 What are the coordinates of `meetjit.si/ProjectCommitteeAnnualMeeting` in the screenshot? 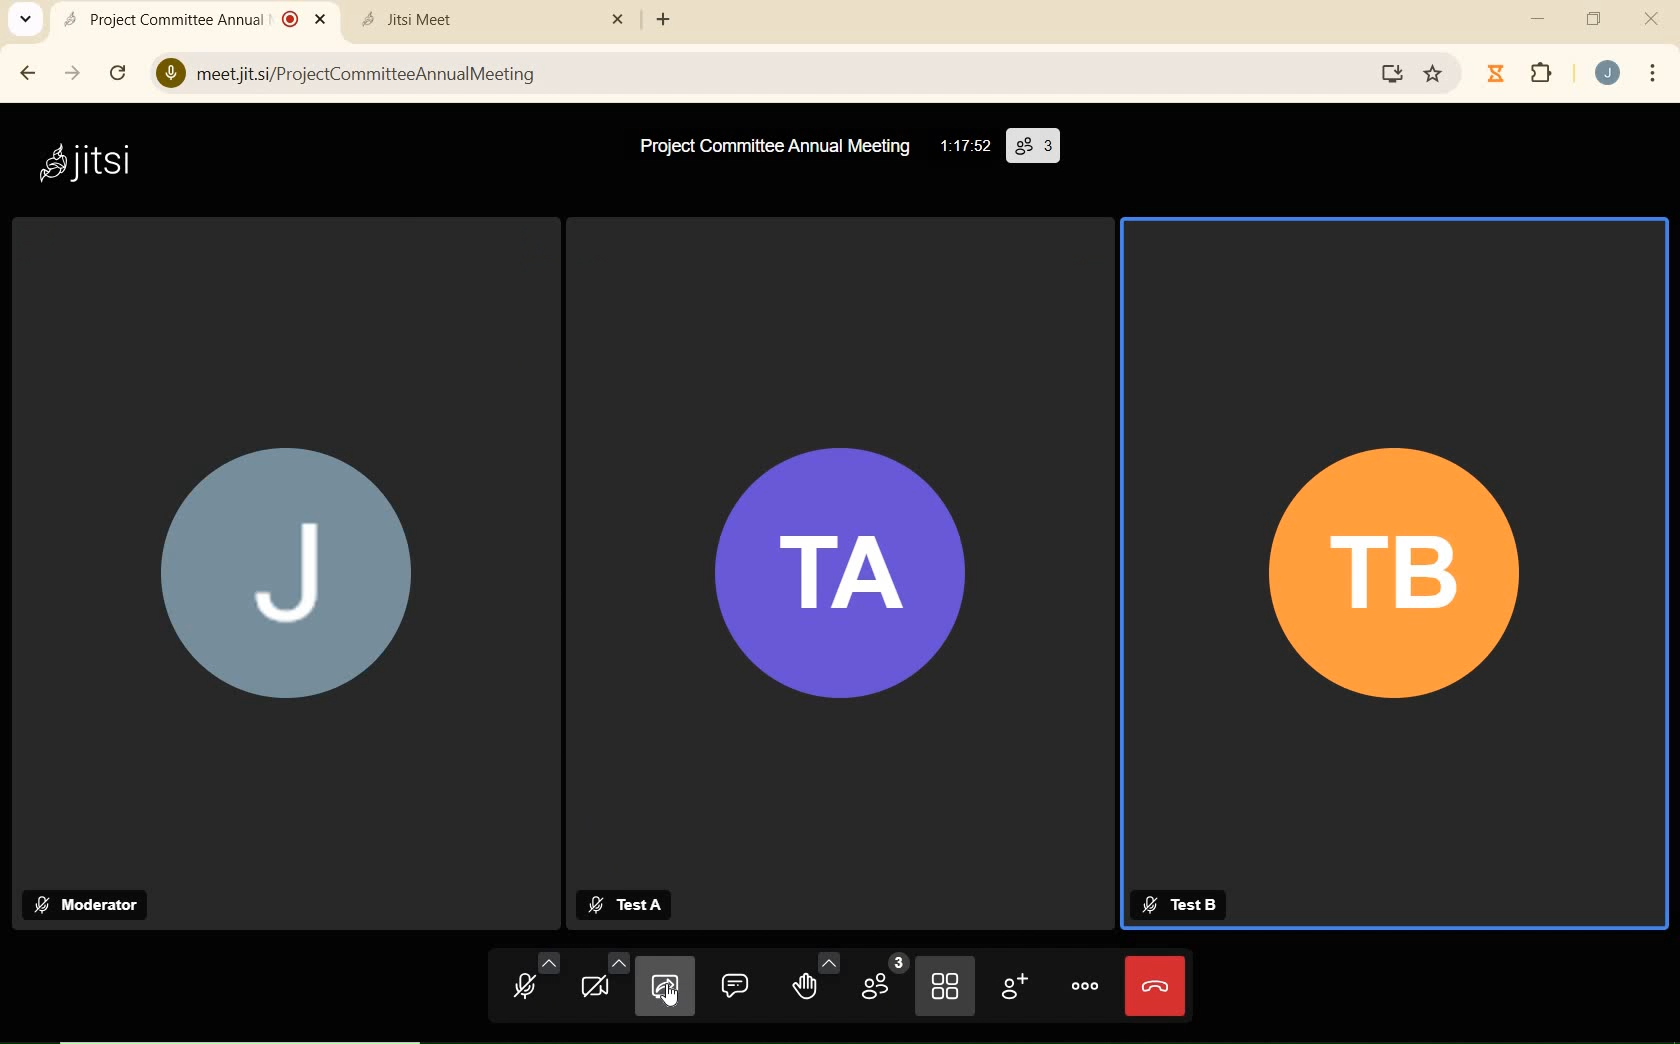 It's located at (751, 72).